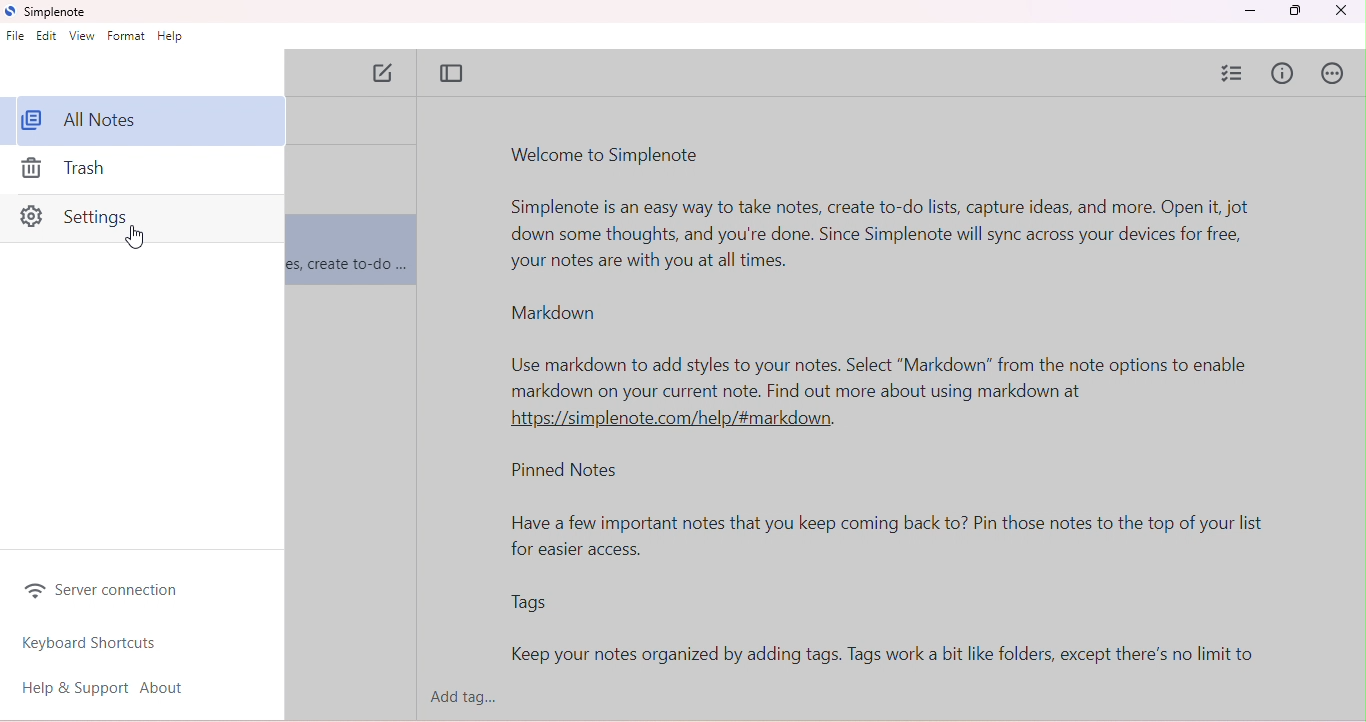  Describe the element at coordinates (386, 75) in the screenshot. I see `new note` at that location.